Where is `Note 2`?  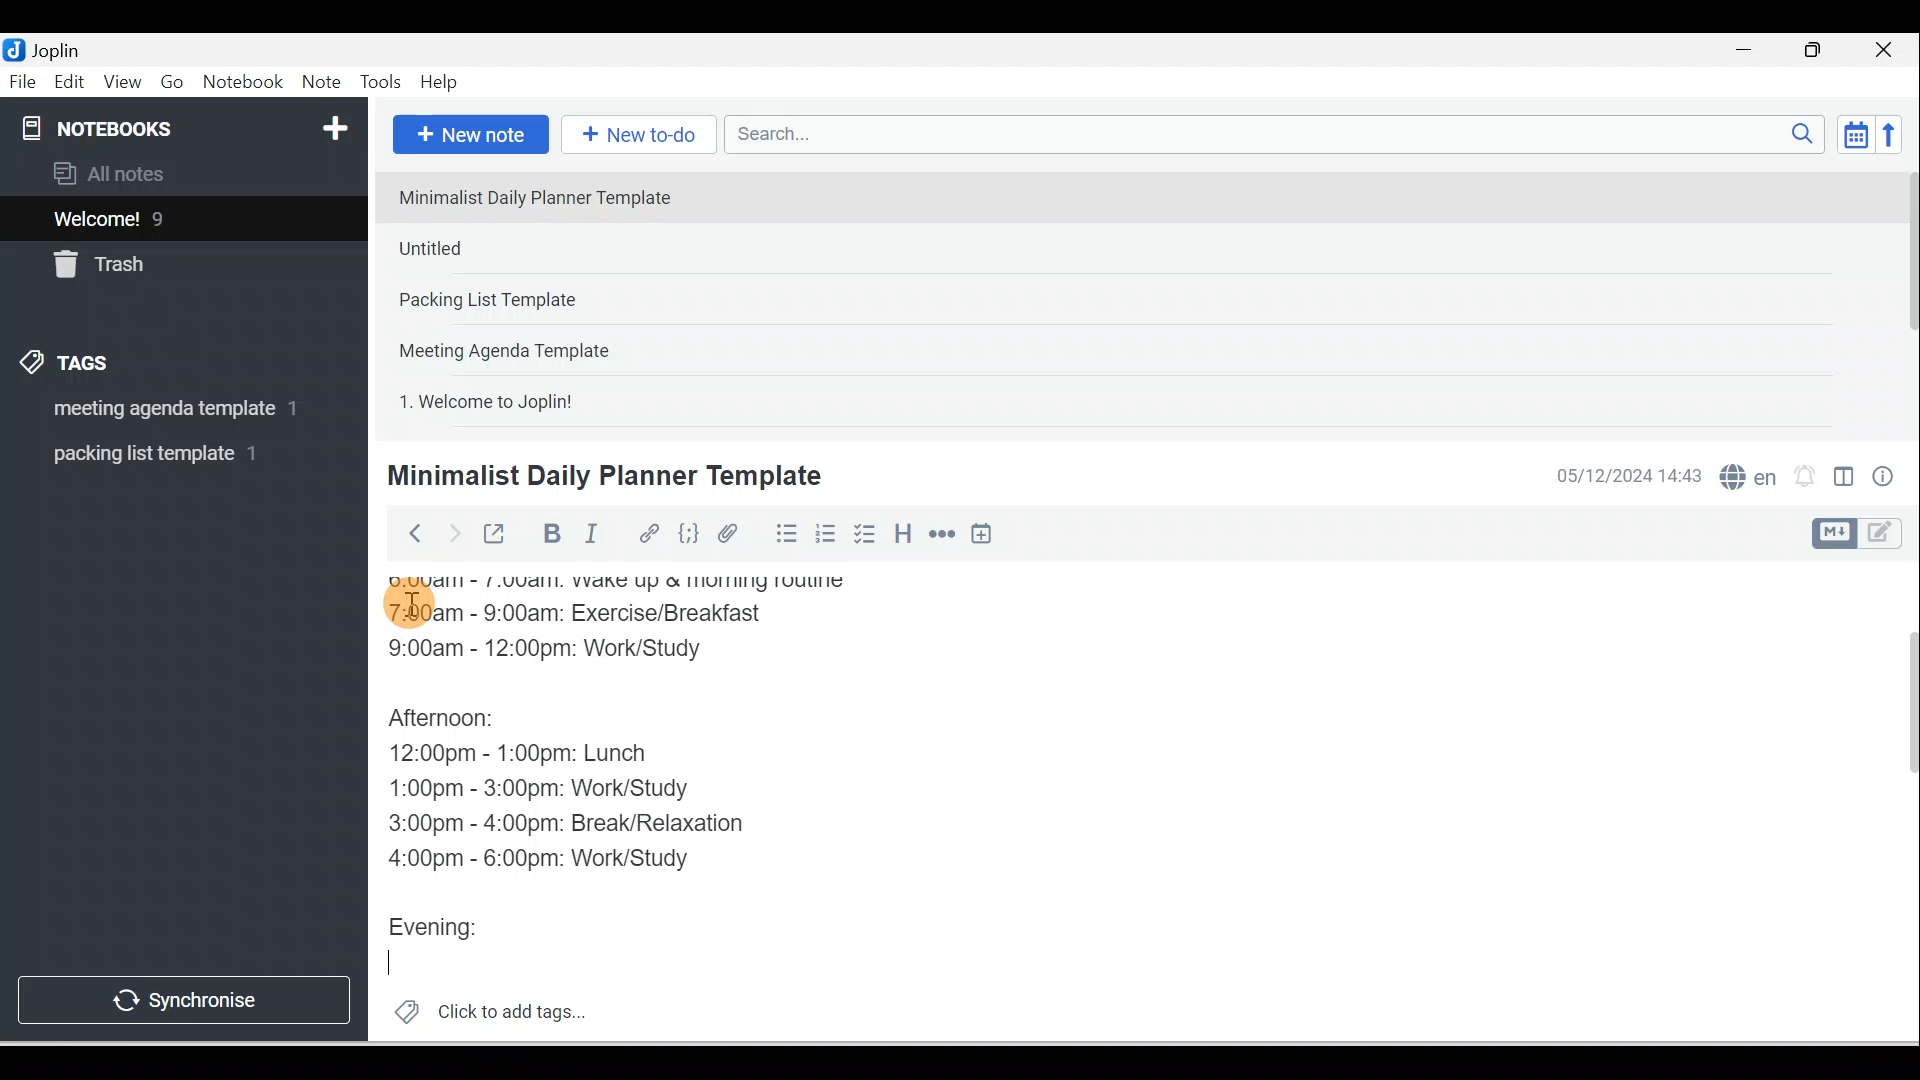 Note 2 is located at coordinates (529, 248).